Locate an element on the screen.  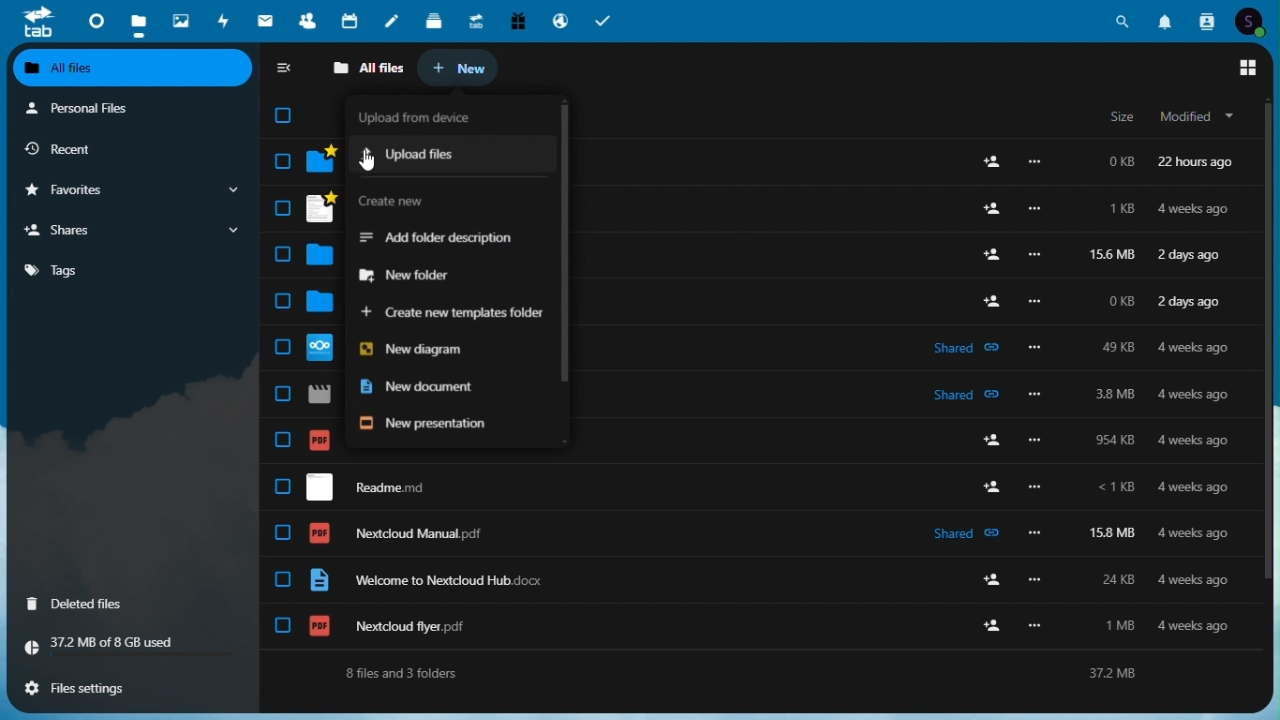
check box is located at coordinates (283, 114).